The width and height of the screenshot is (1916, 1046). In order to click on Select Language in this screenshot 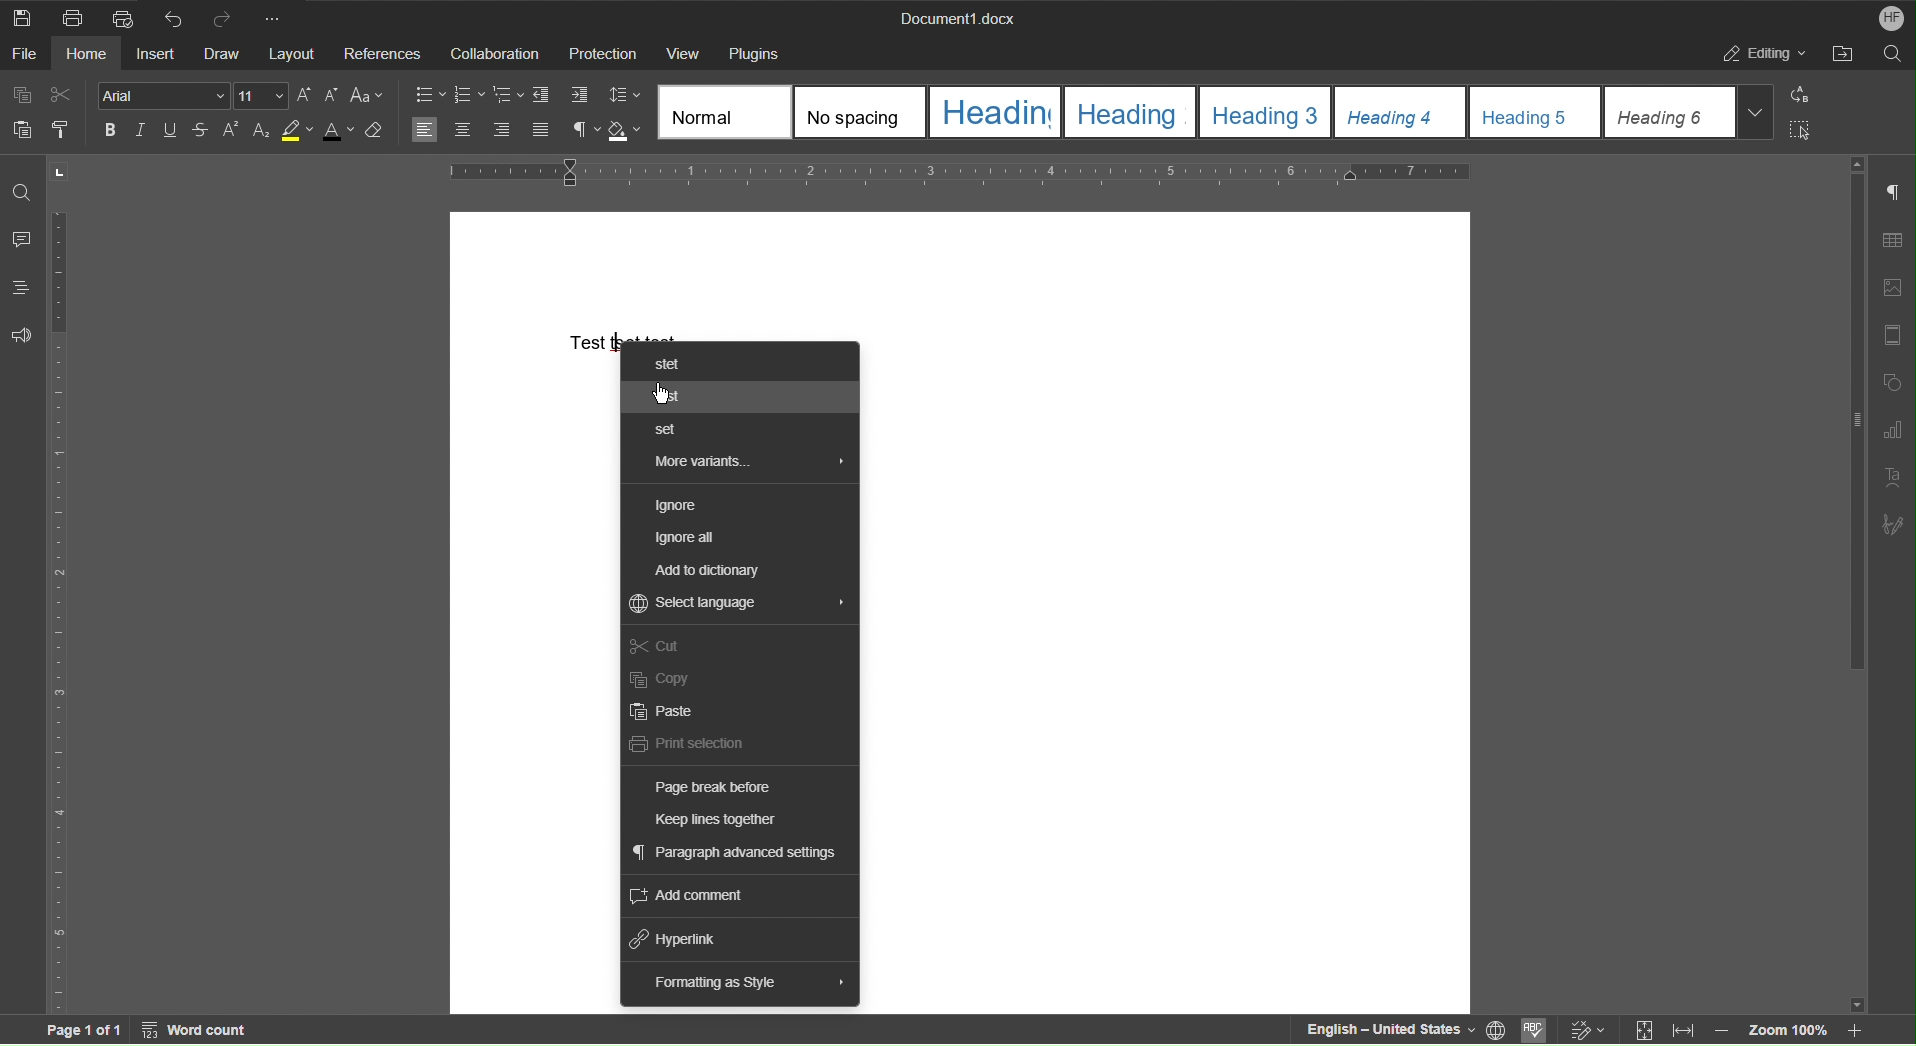, I will do `click(739, 609)`.